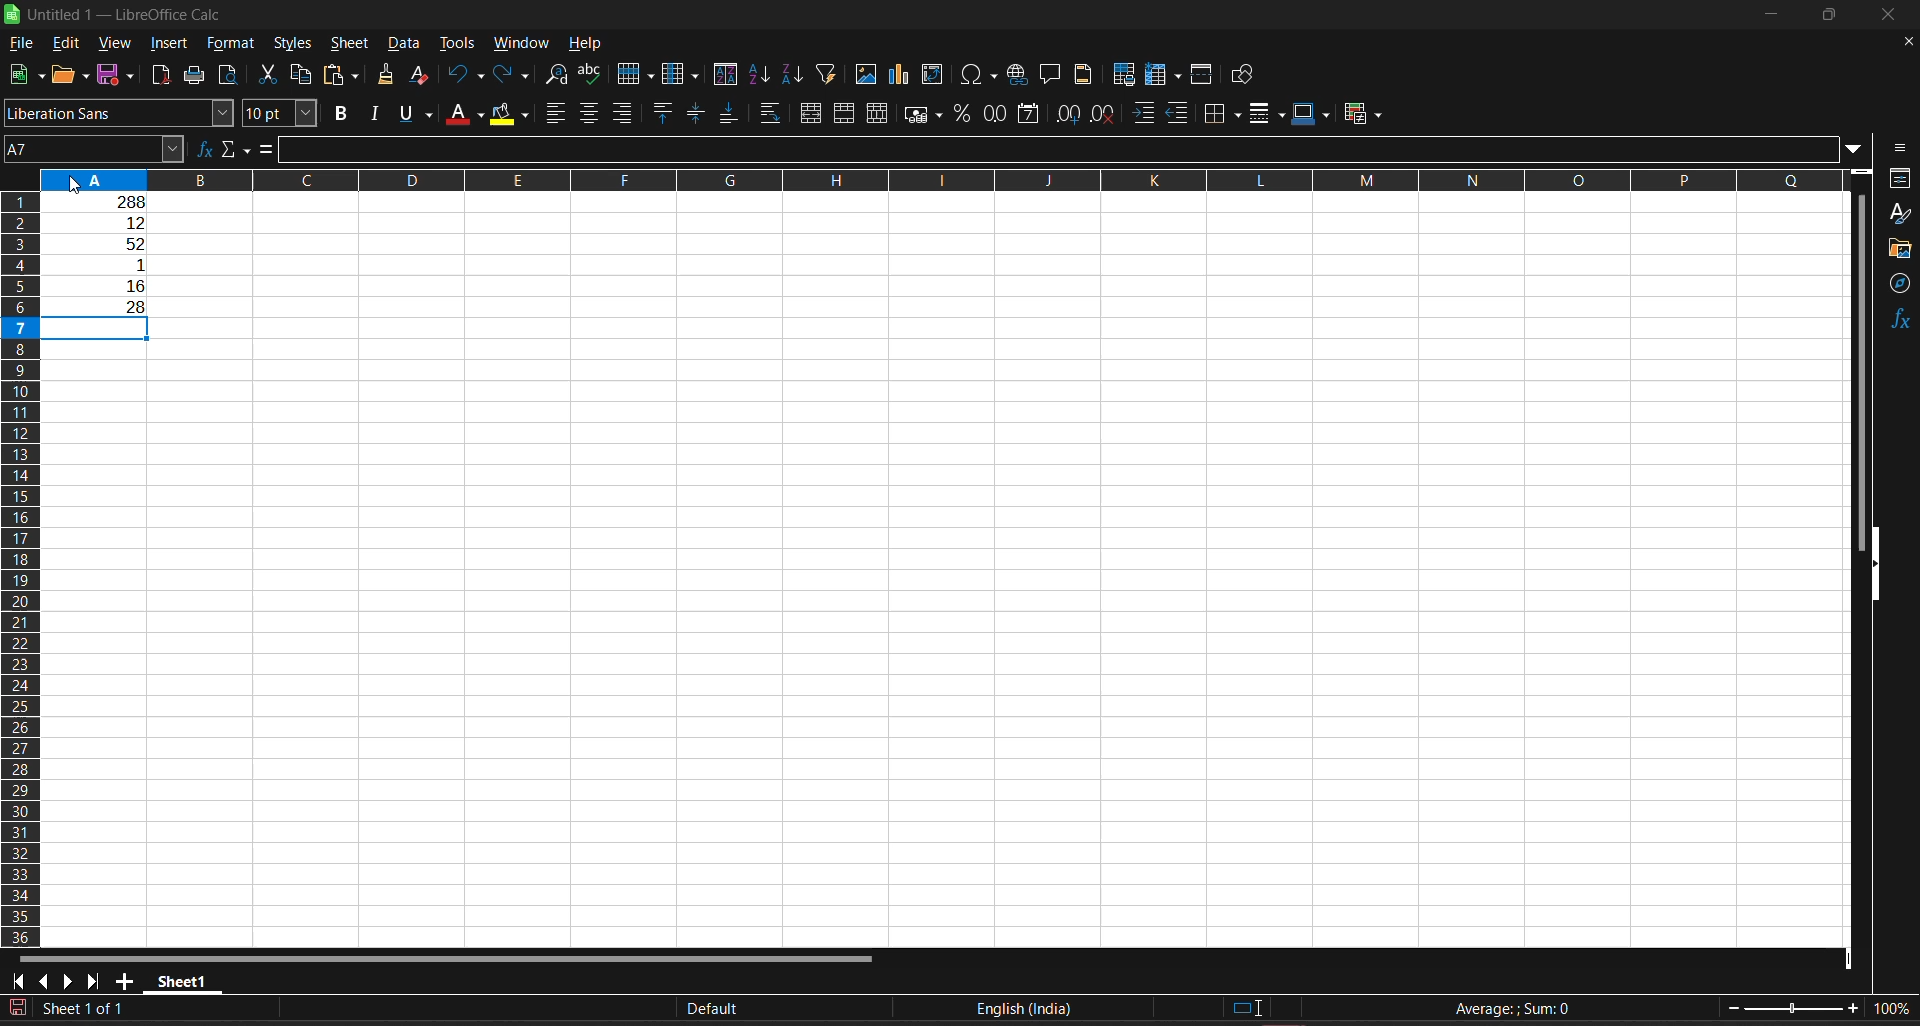  I want to click on sidebar settings, so click(1901, 147).